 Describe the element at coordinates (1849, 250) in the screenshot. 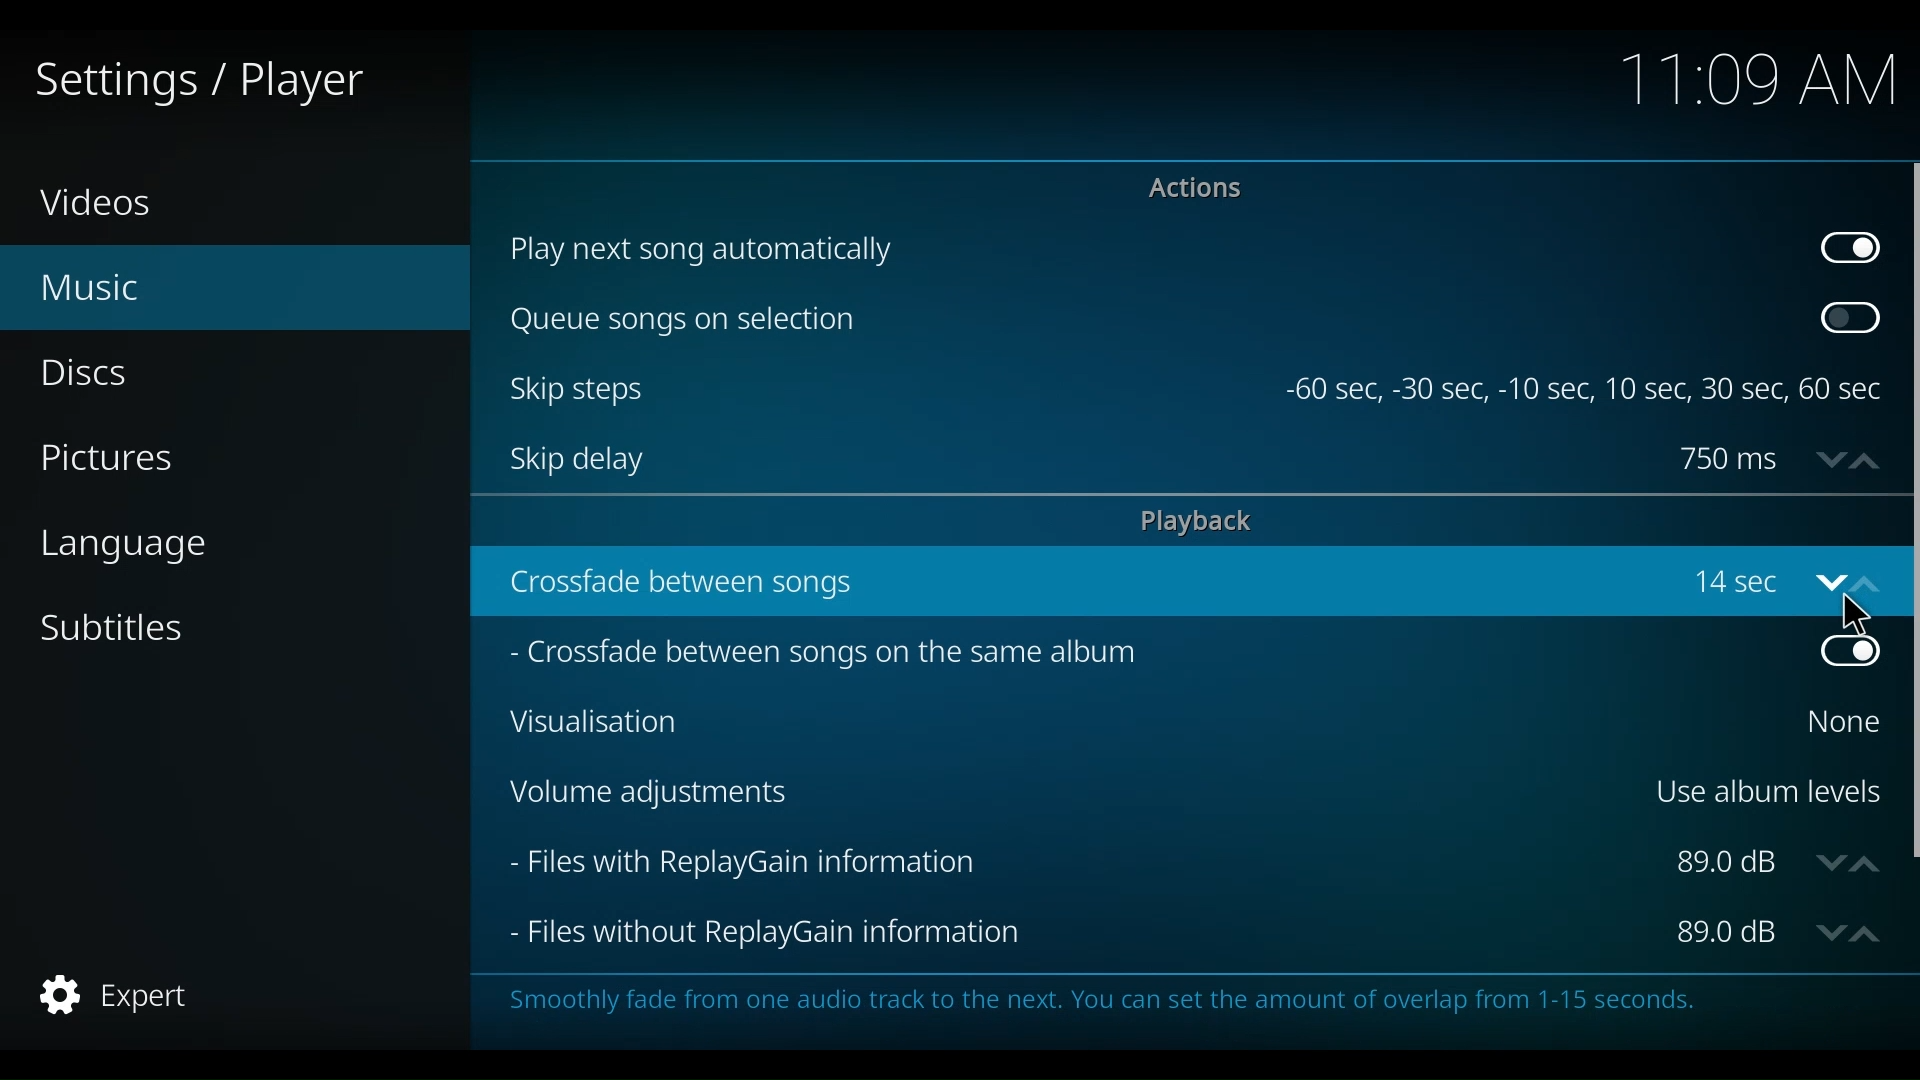

I see `Toggle on/off play next song automatically` at that location.